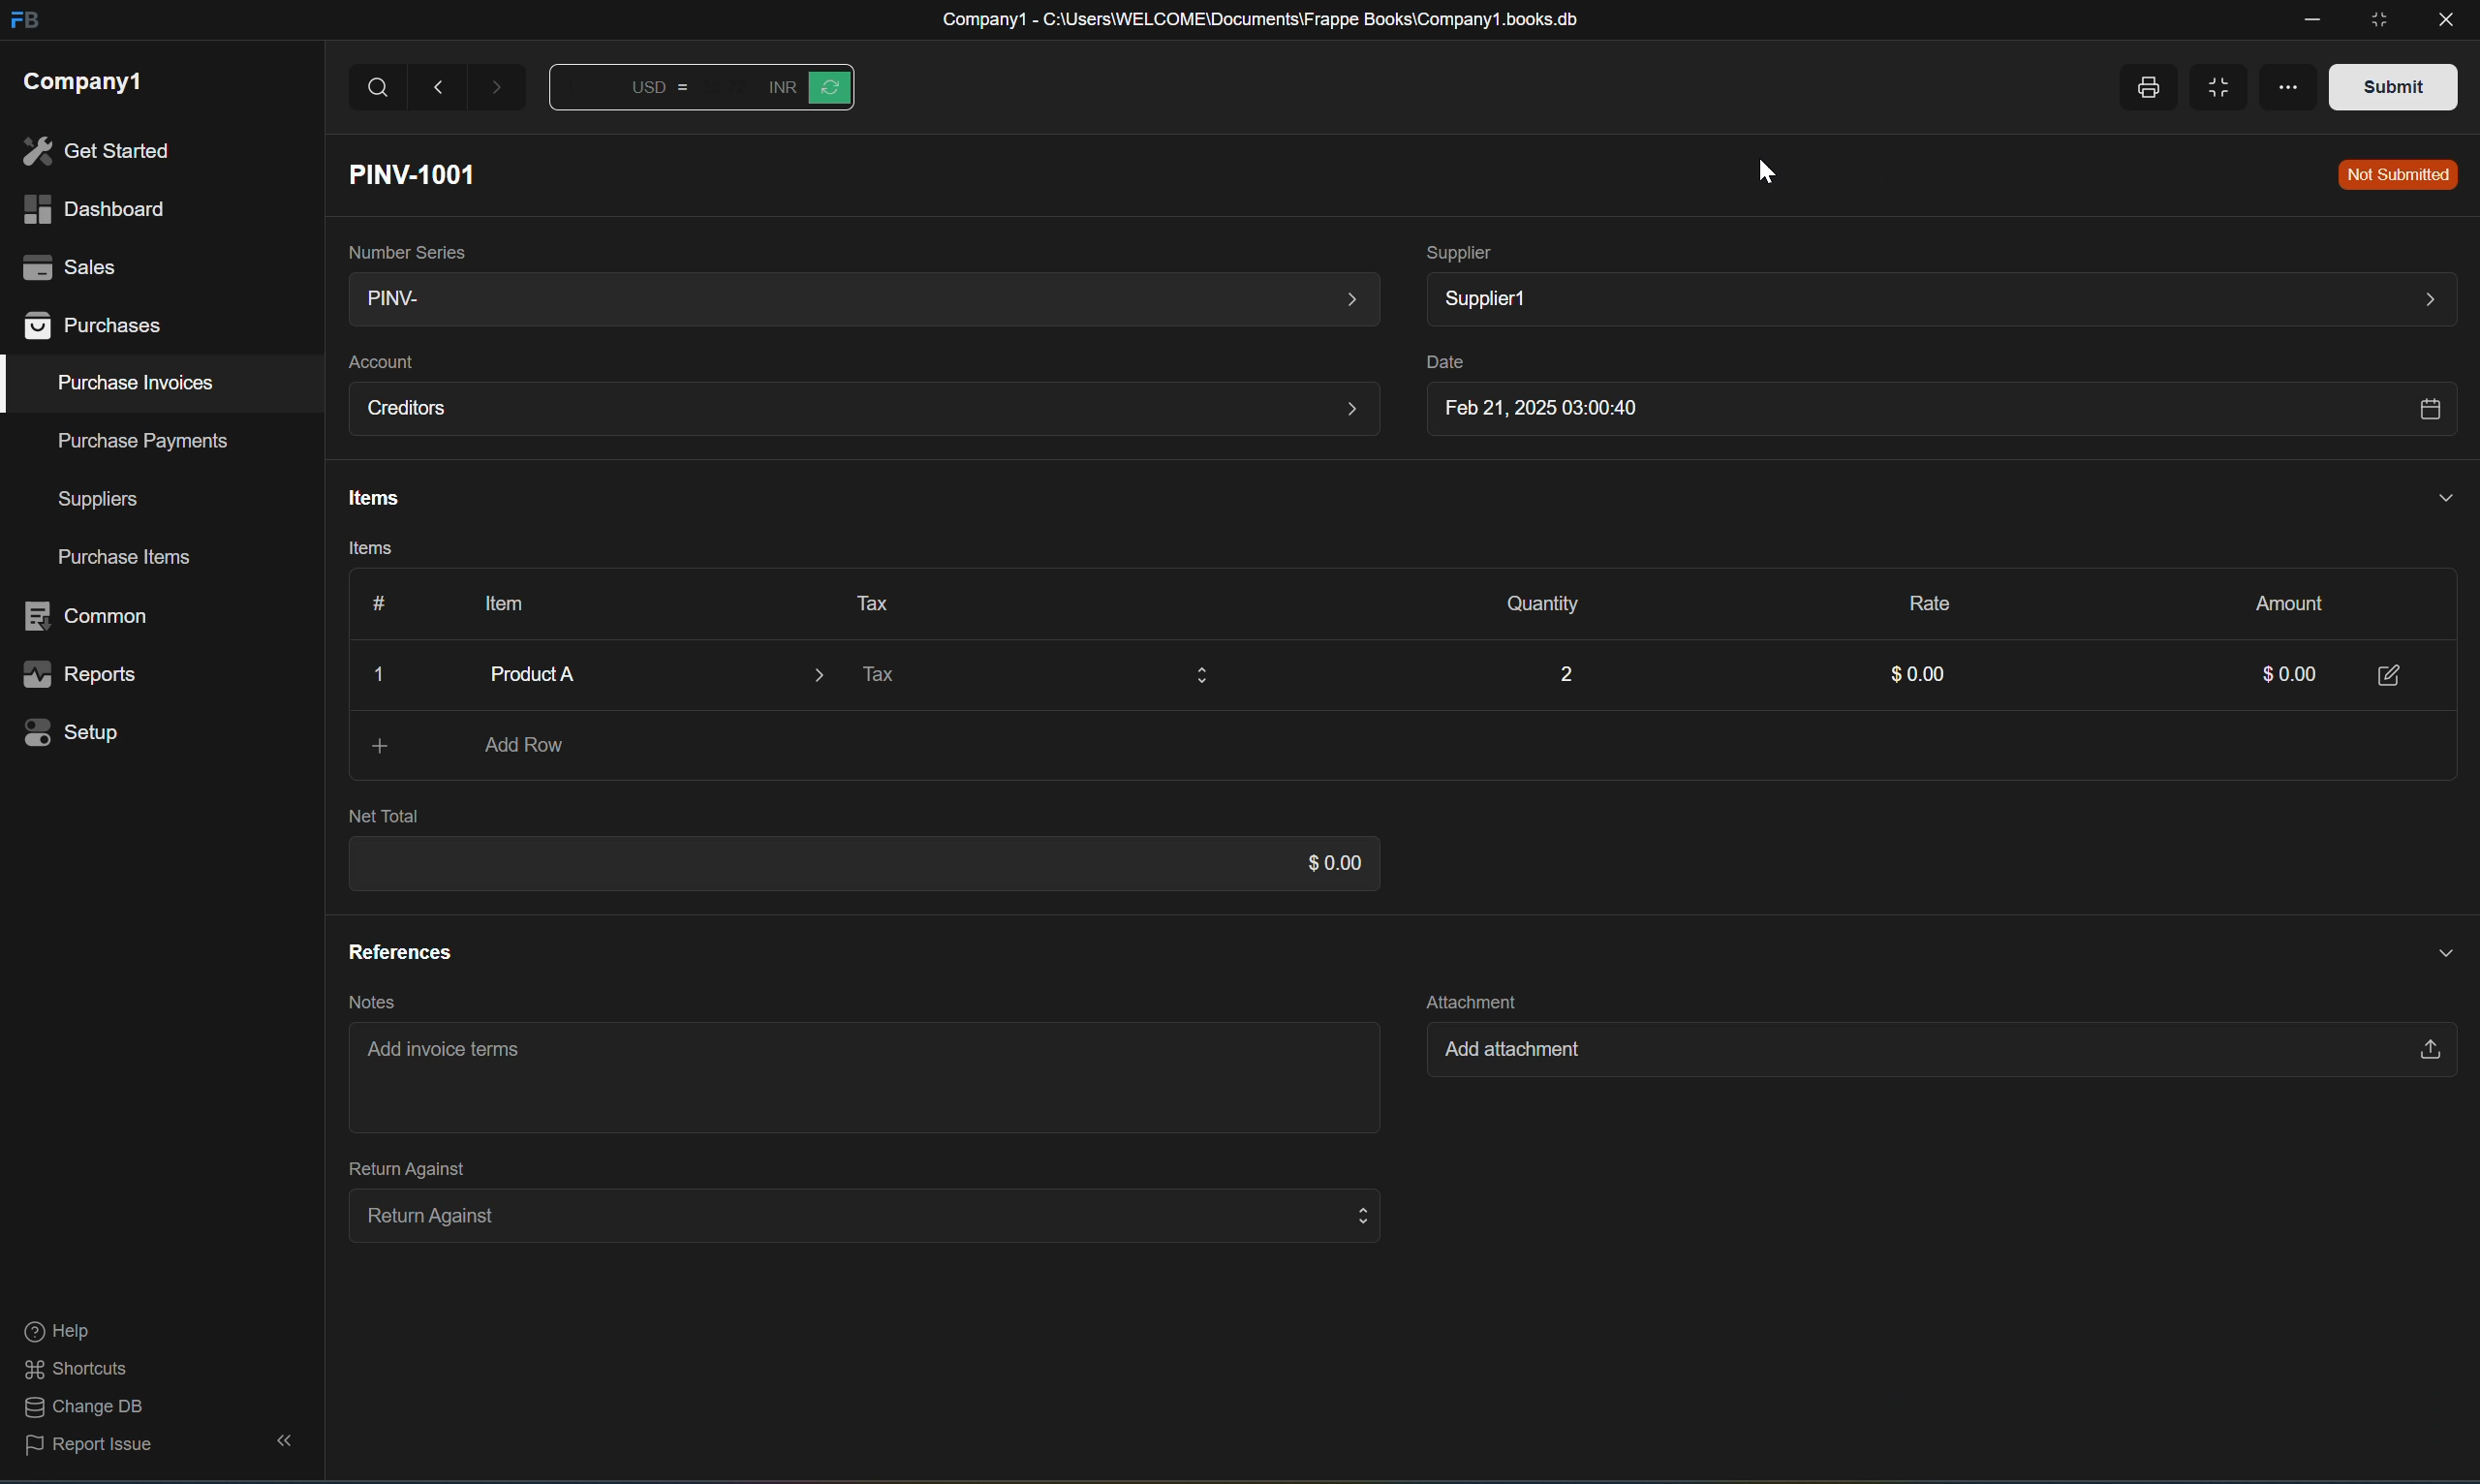  What do you see at coordinates (365, 1002) in the screenshot?
I see `Notes` at bounding box center [365, 1002].